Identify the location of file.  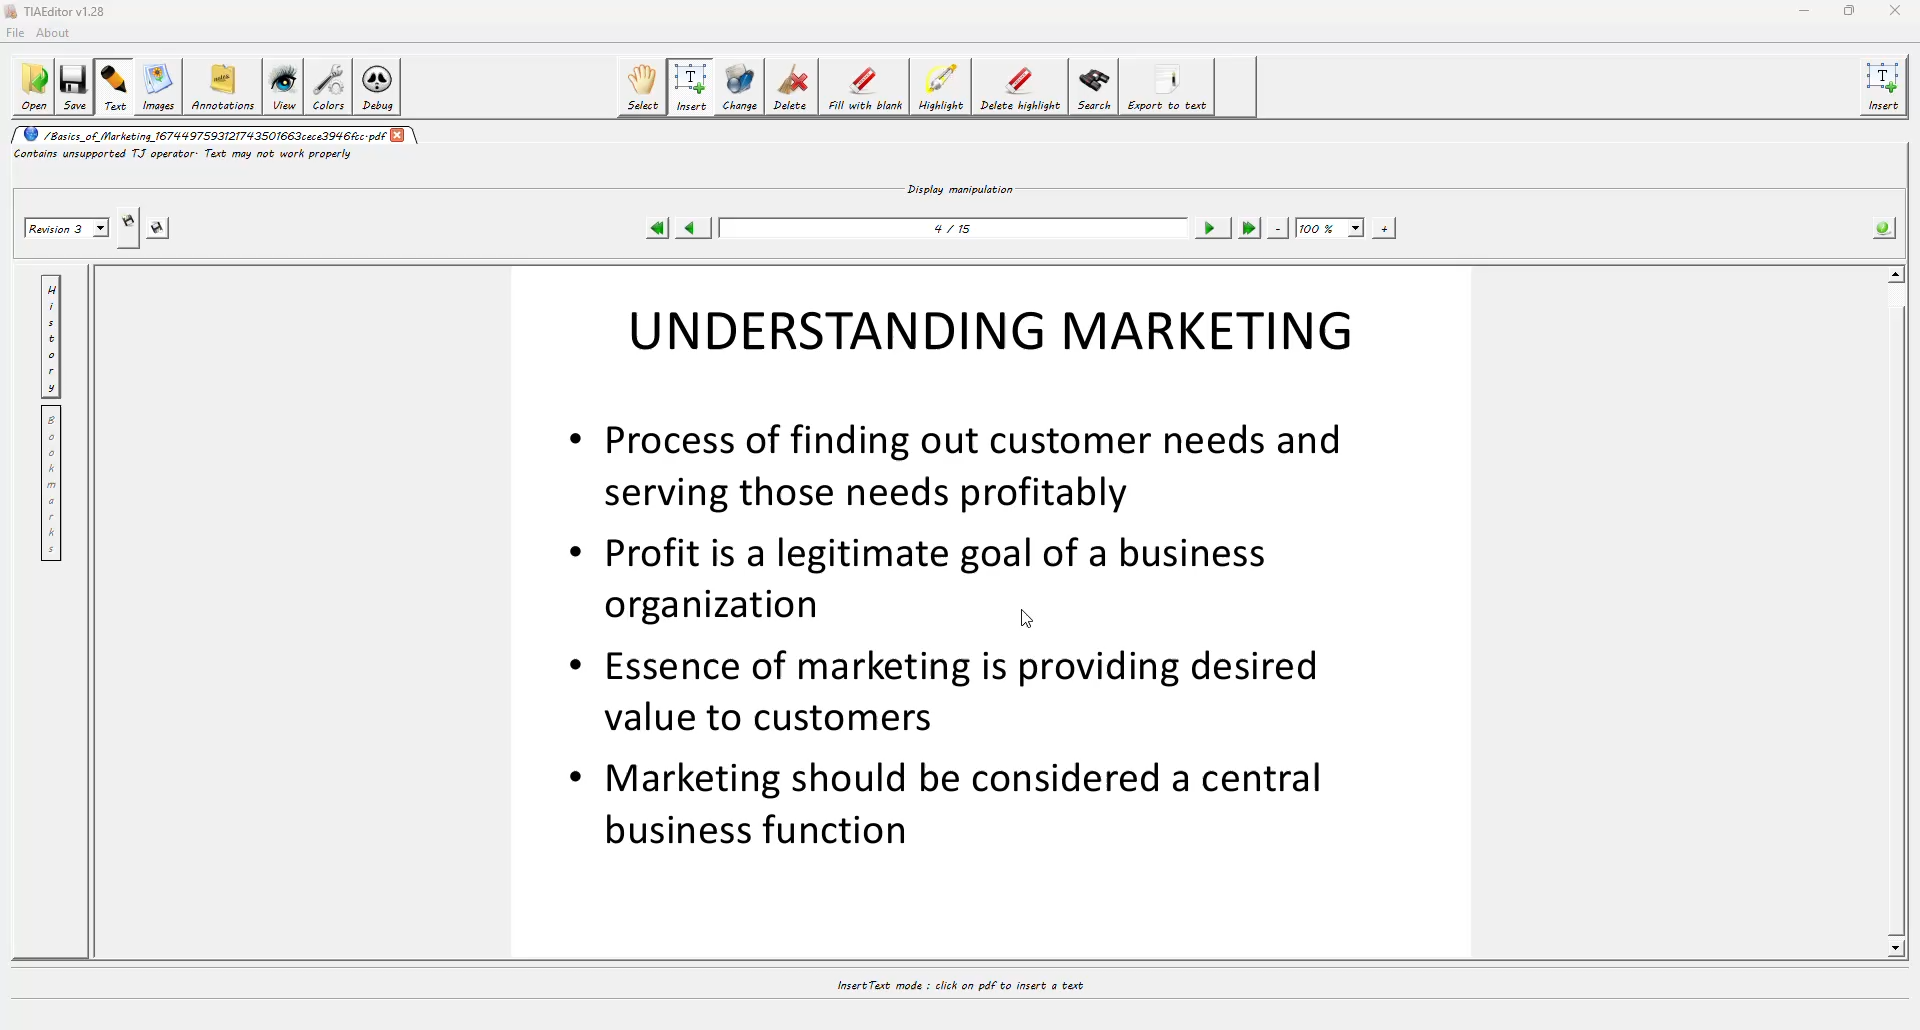
(19, 32).